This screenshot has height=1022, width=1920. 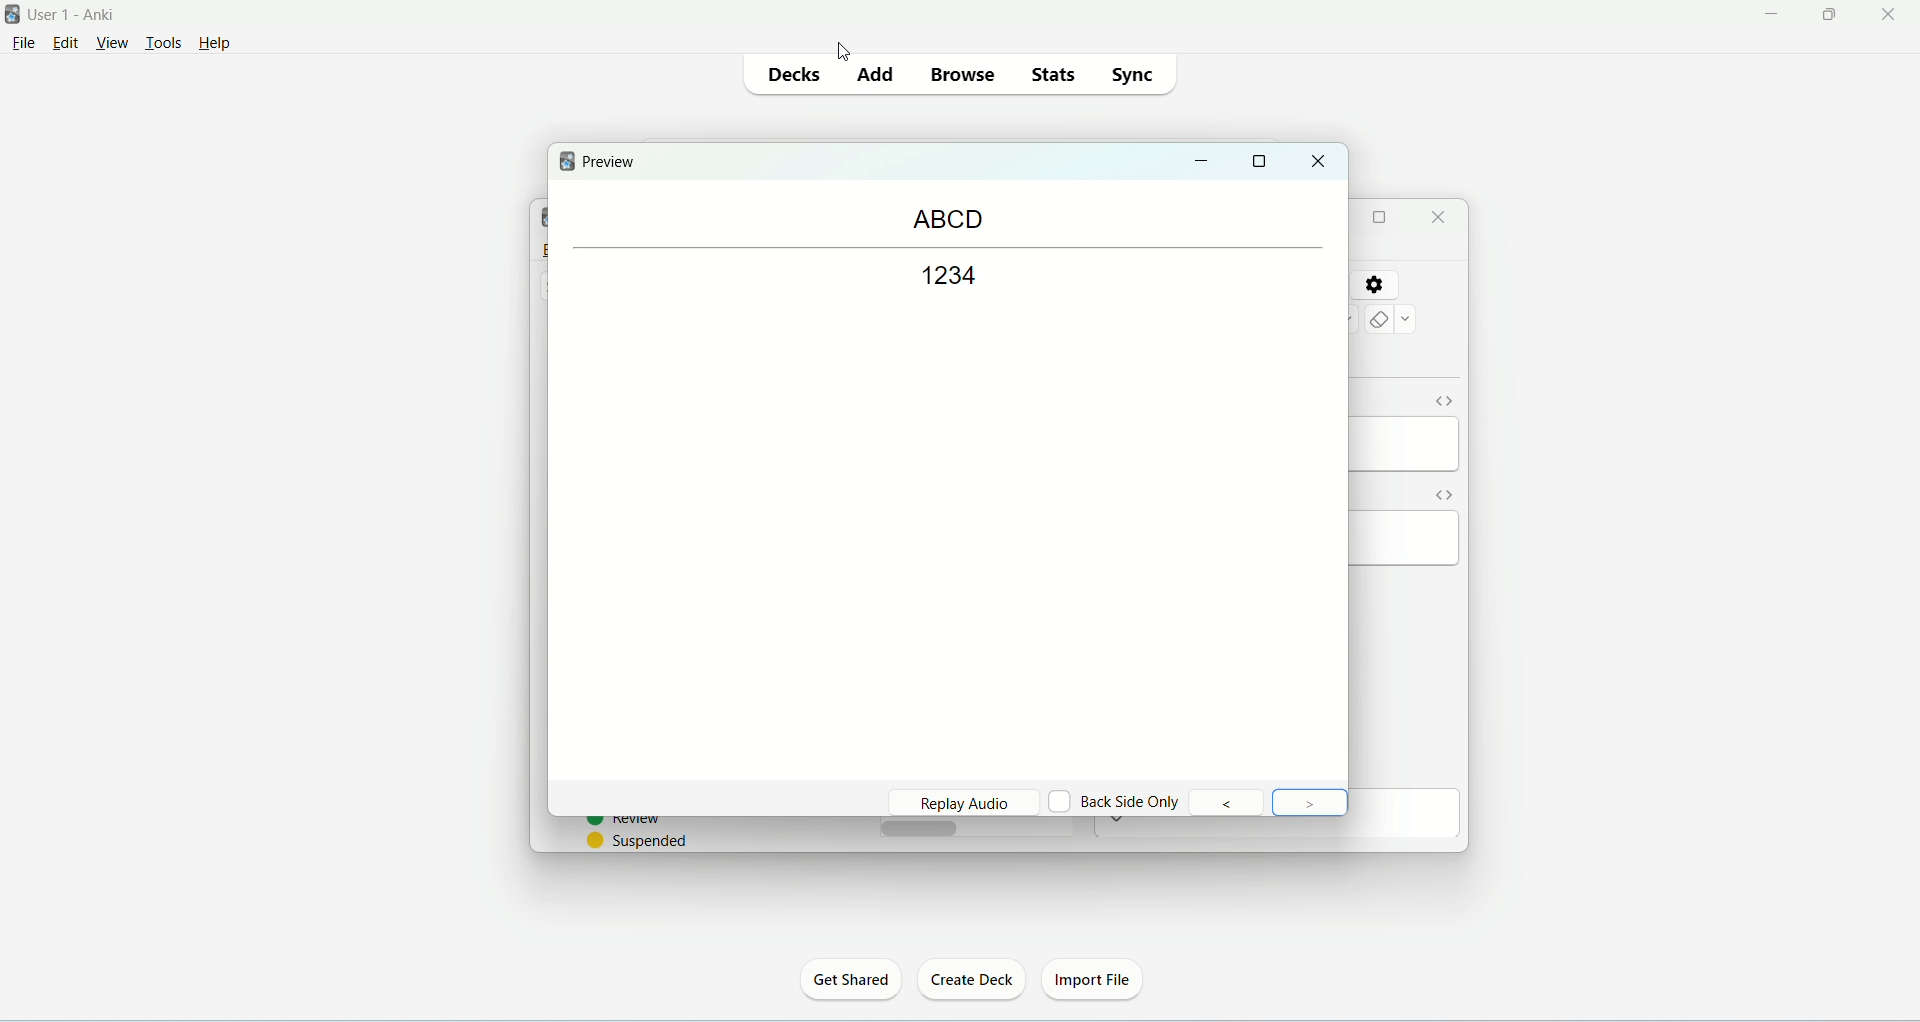 I want to click on close, so click(x=1891, y=13).